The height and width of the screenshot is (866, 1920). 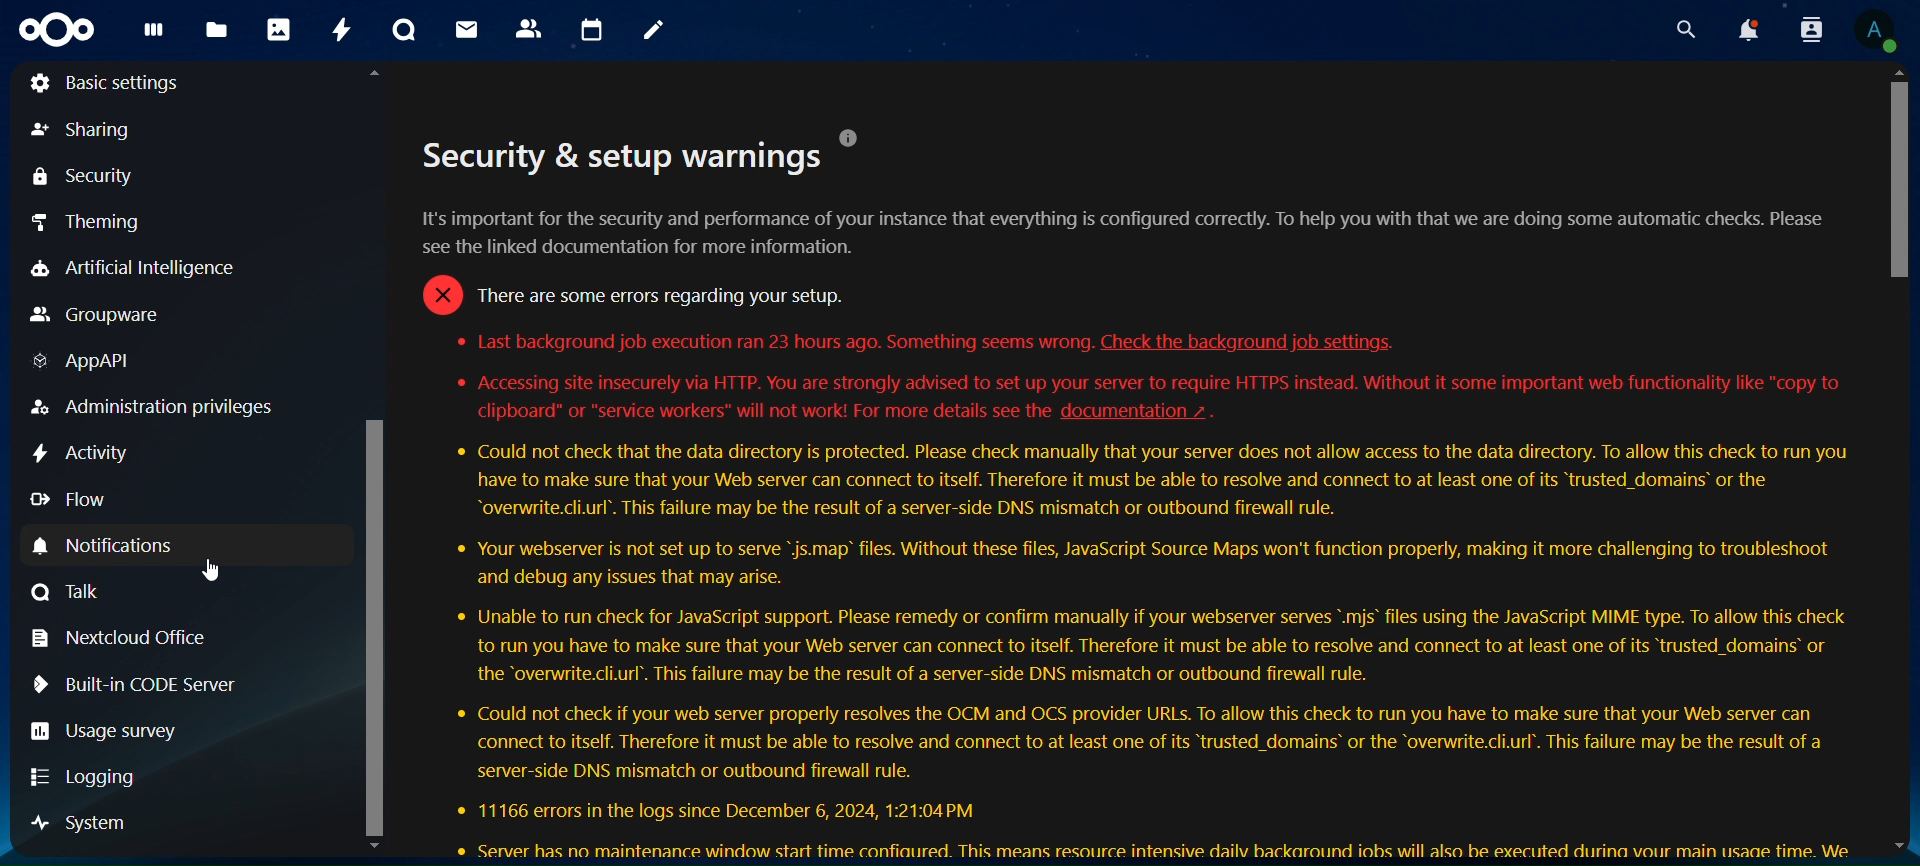 I want to click on theming, so click(x=89, y=225).